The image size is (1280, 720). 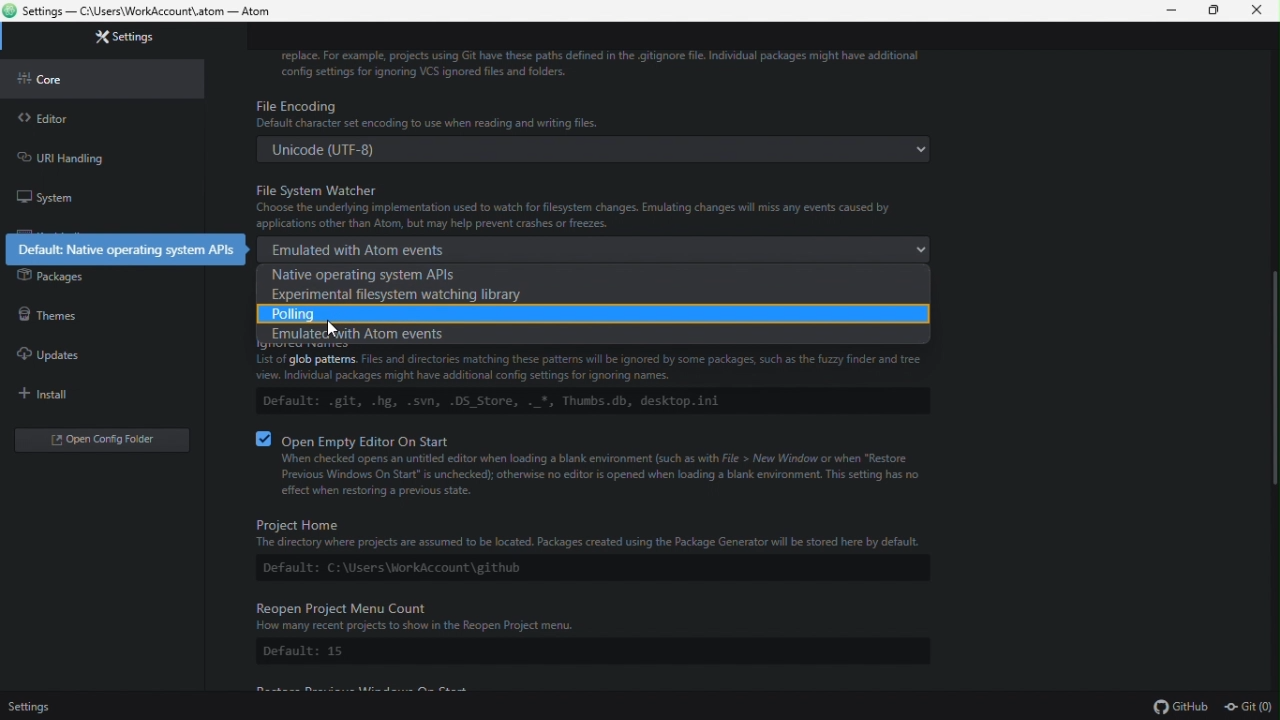 I want to click on url handling , so click(x=81, y=156).